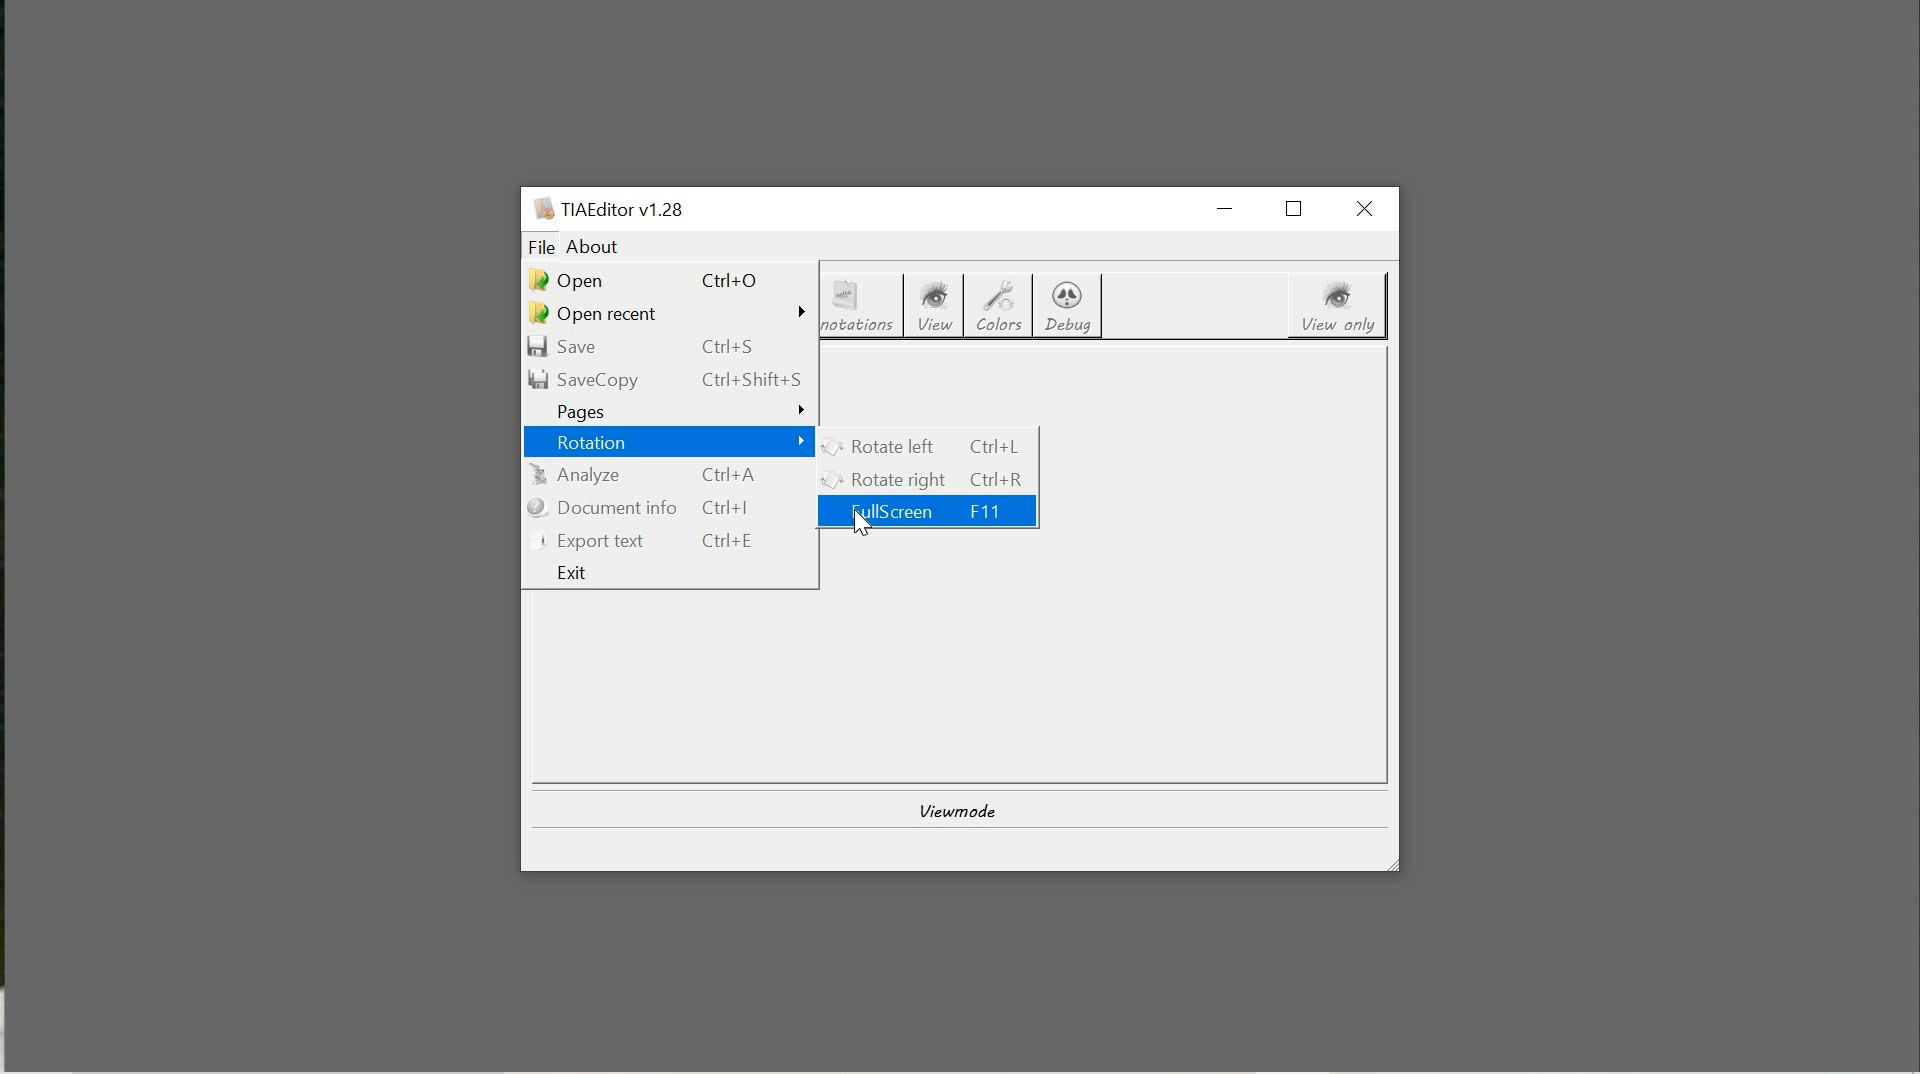 Image resolution: width=1920 pixels, height=1074 pixels. What do you see at coordinates (930, 479) in the screenshot?
I see `rotate right` at bounding box center [930, 479].